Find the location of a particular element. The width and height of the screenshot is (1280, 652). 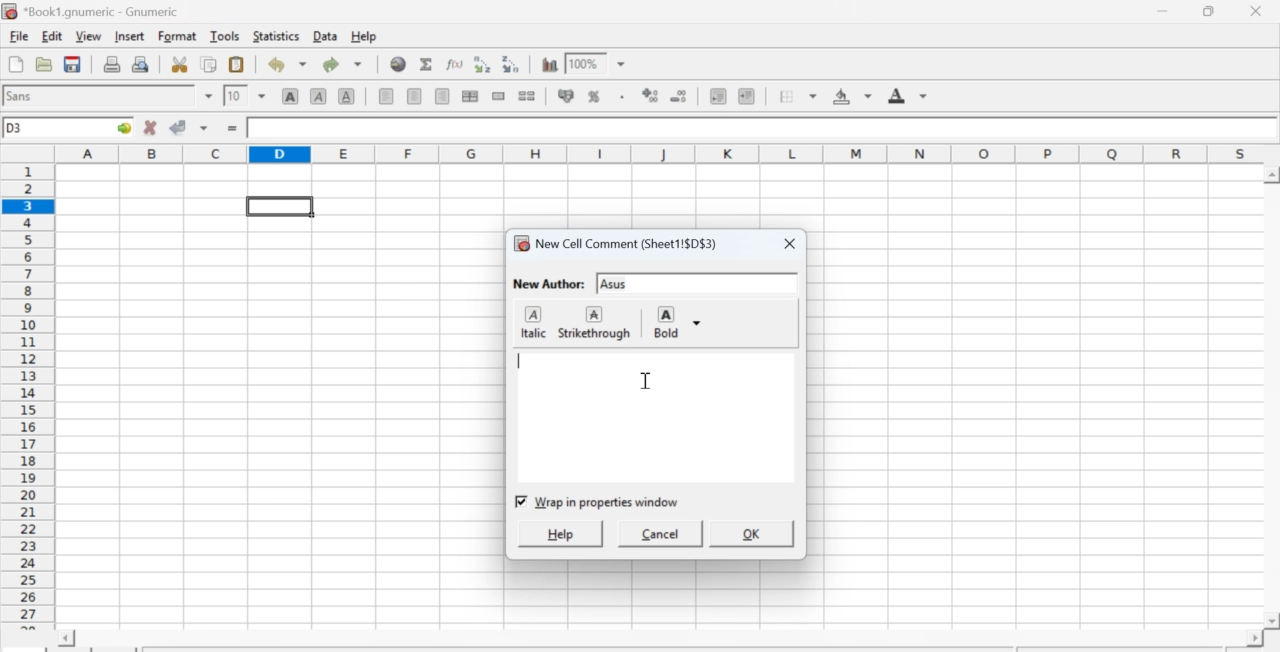

Bold is located at coordinates (287, 96).